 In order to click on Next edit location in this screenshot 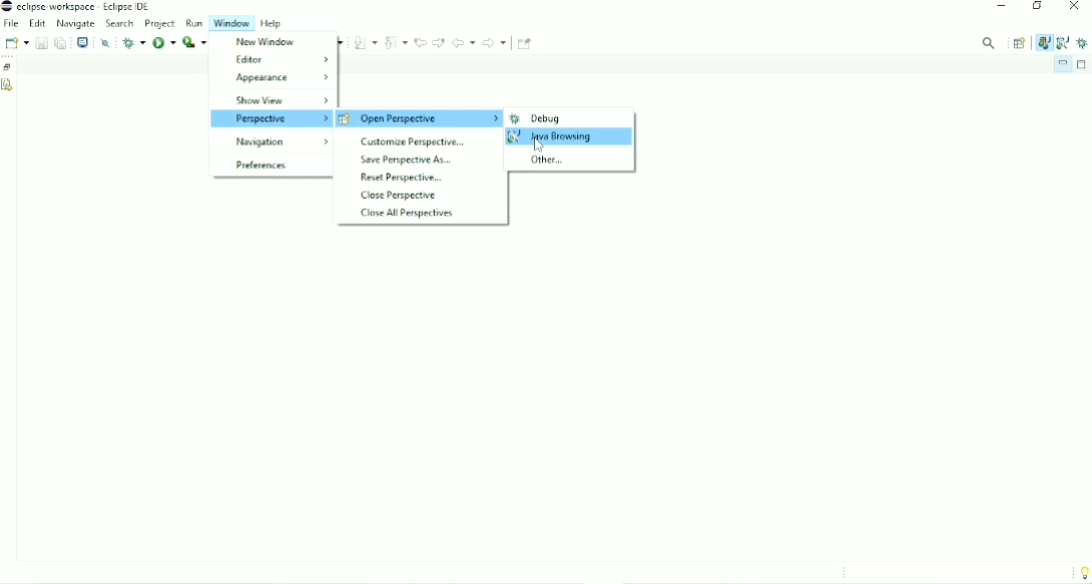, I will do `click(438, 42)`.